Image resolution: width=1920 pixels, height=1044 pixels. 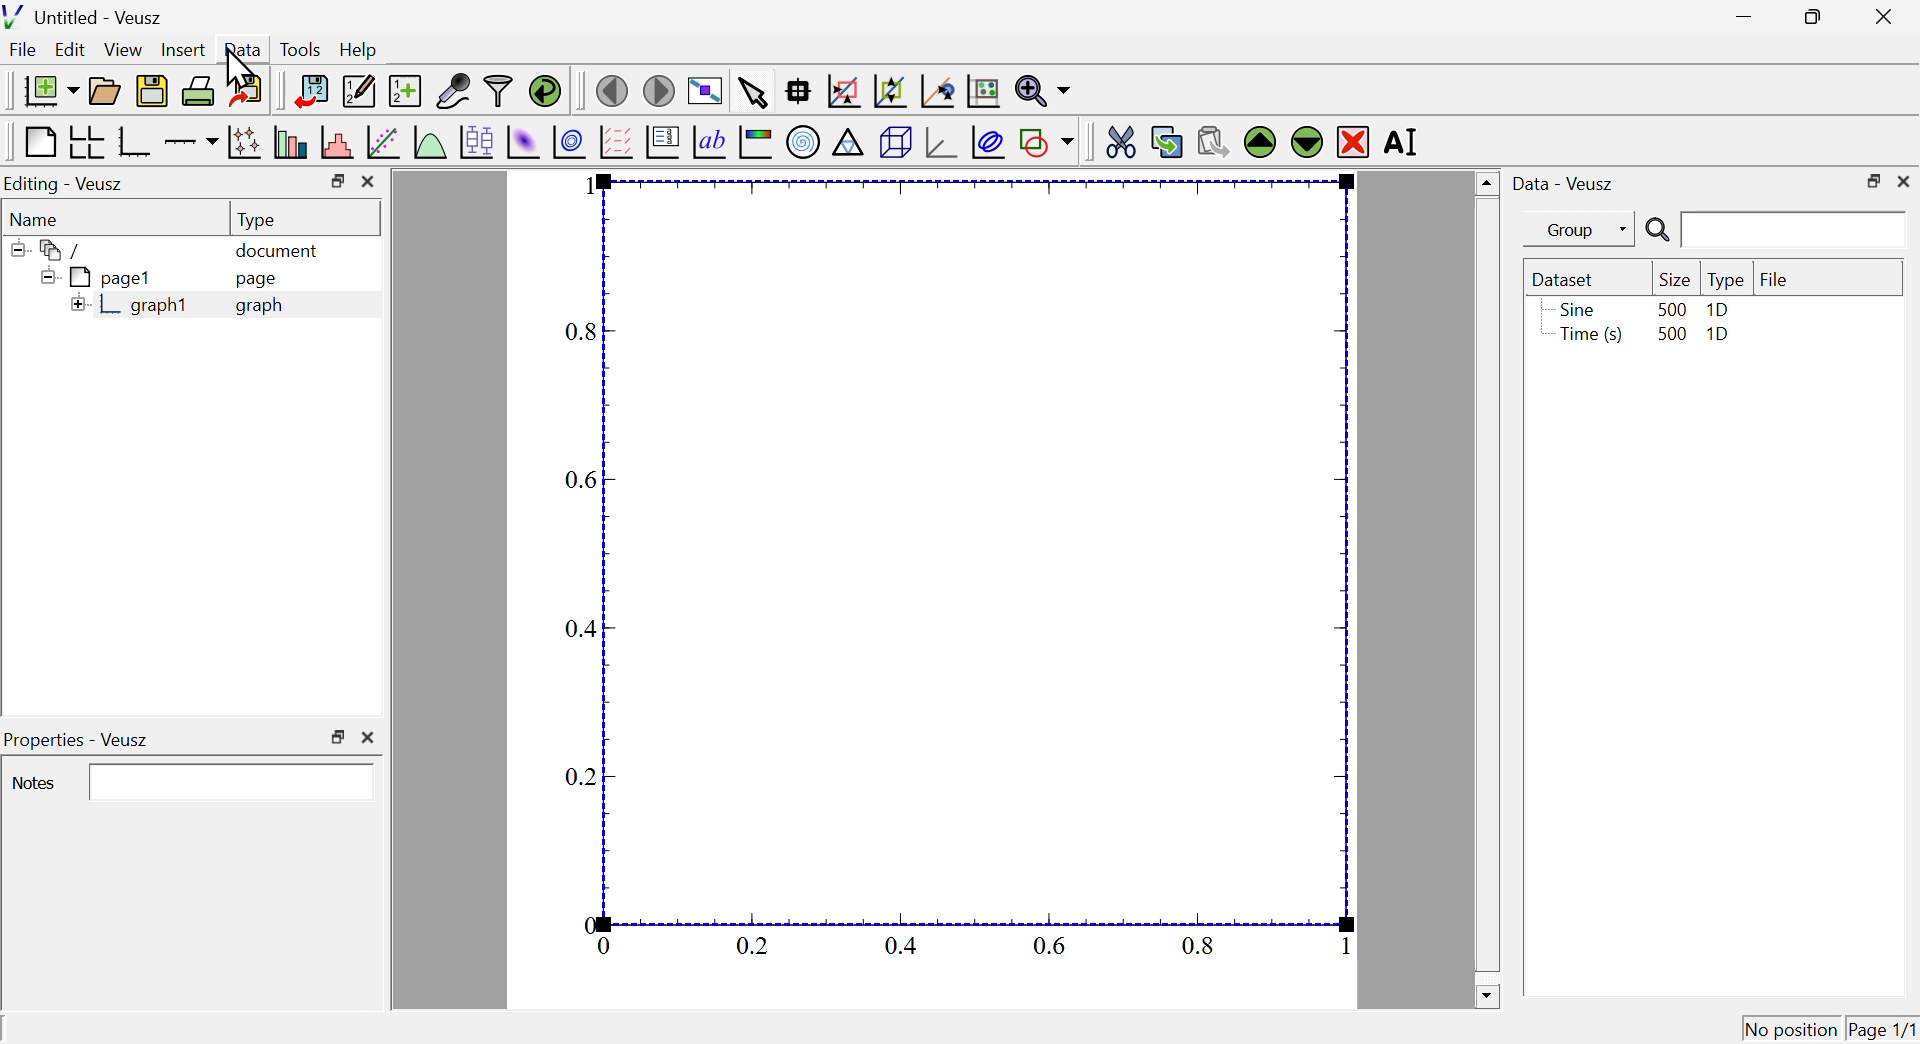 What do you see at coordinates (1670, 335) in the screenshot?
I see `500` at bounding box center [1670, 335].